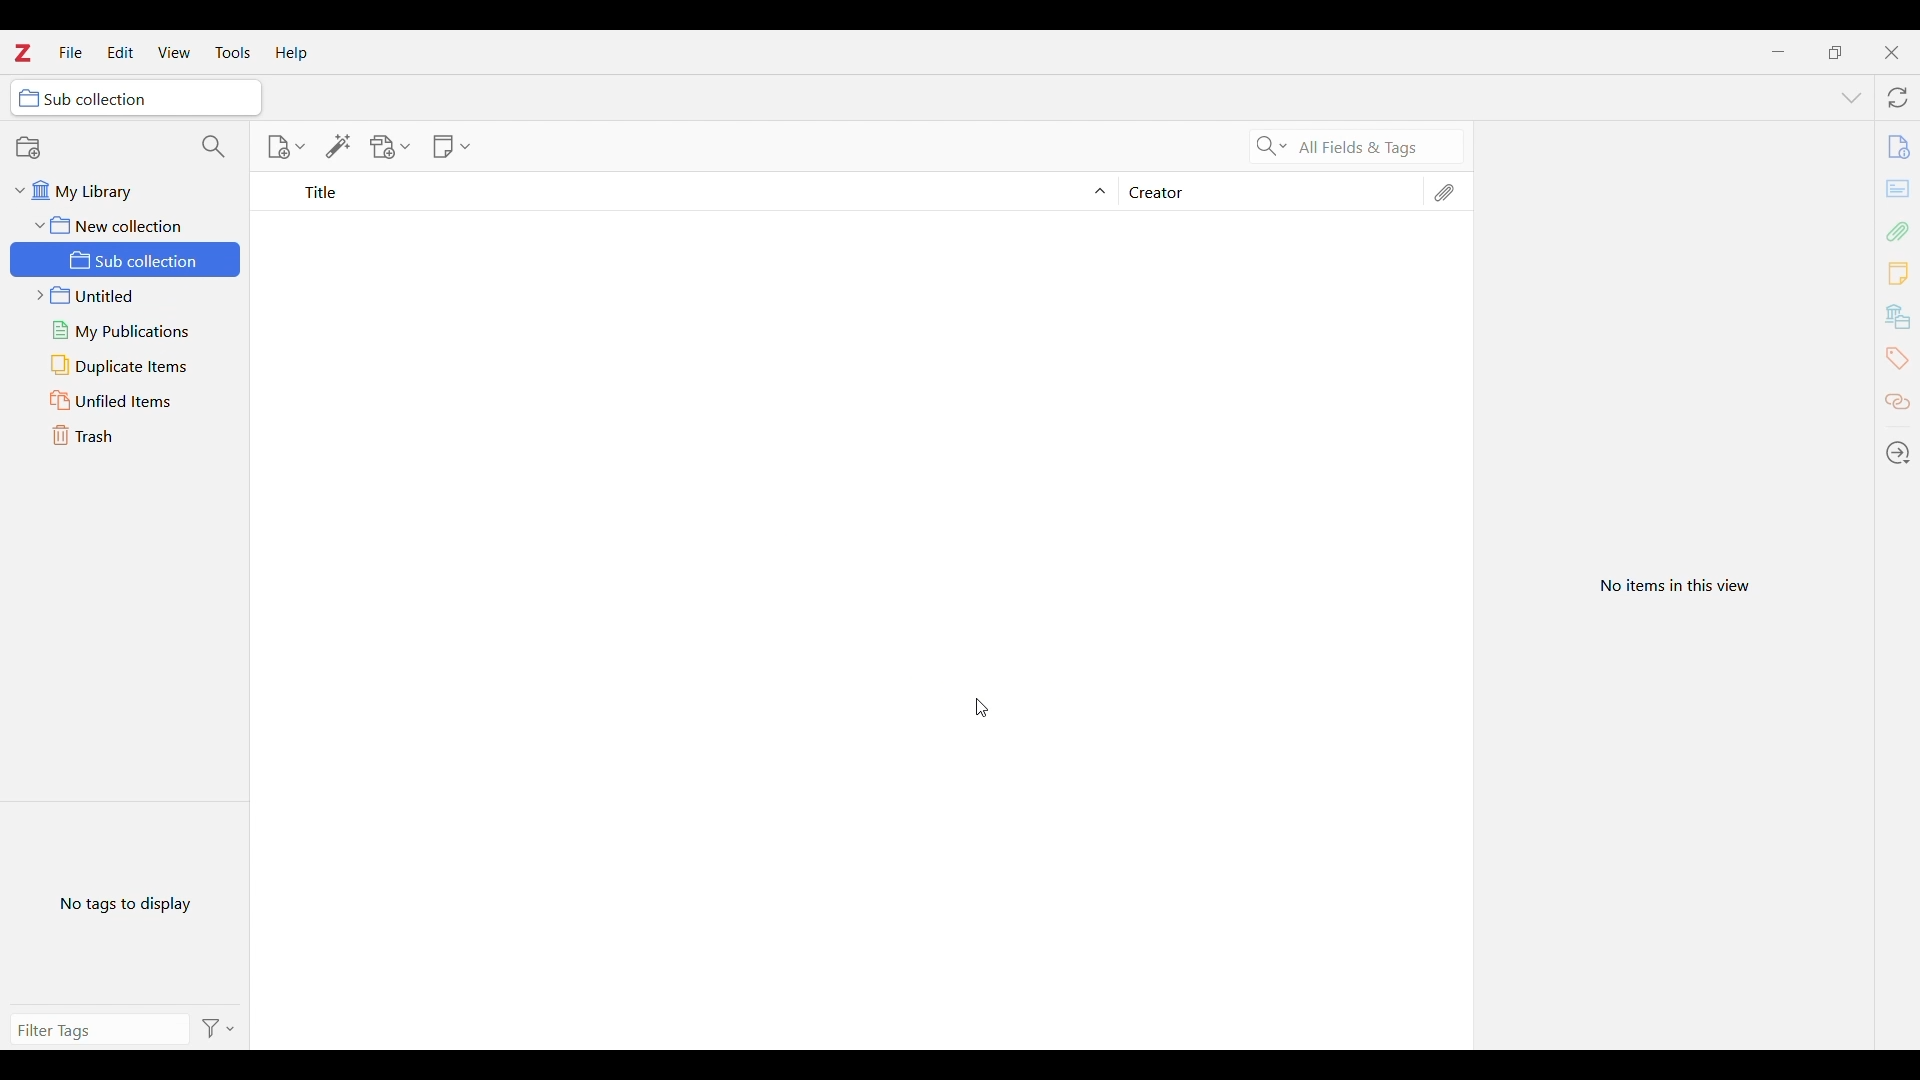  What do you see at coordinates (125, 400) in the screenshot?
I see `Trash folder` at bounding box center [125, 400].